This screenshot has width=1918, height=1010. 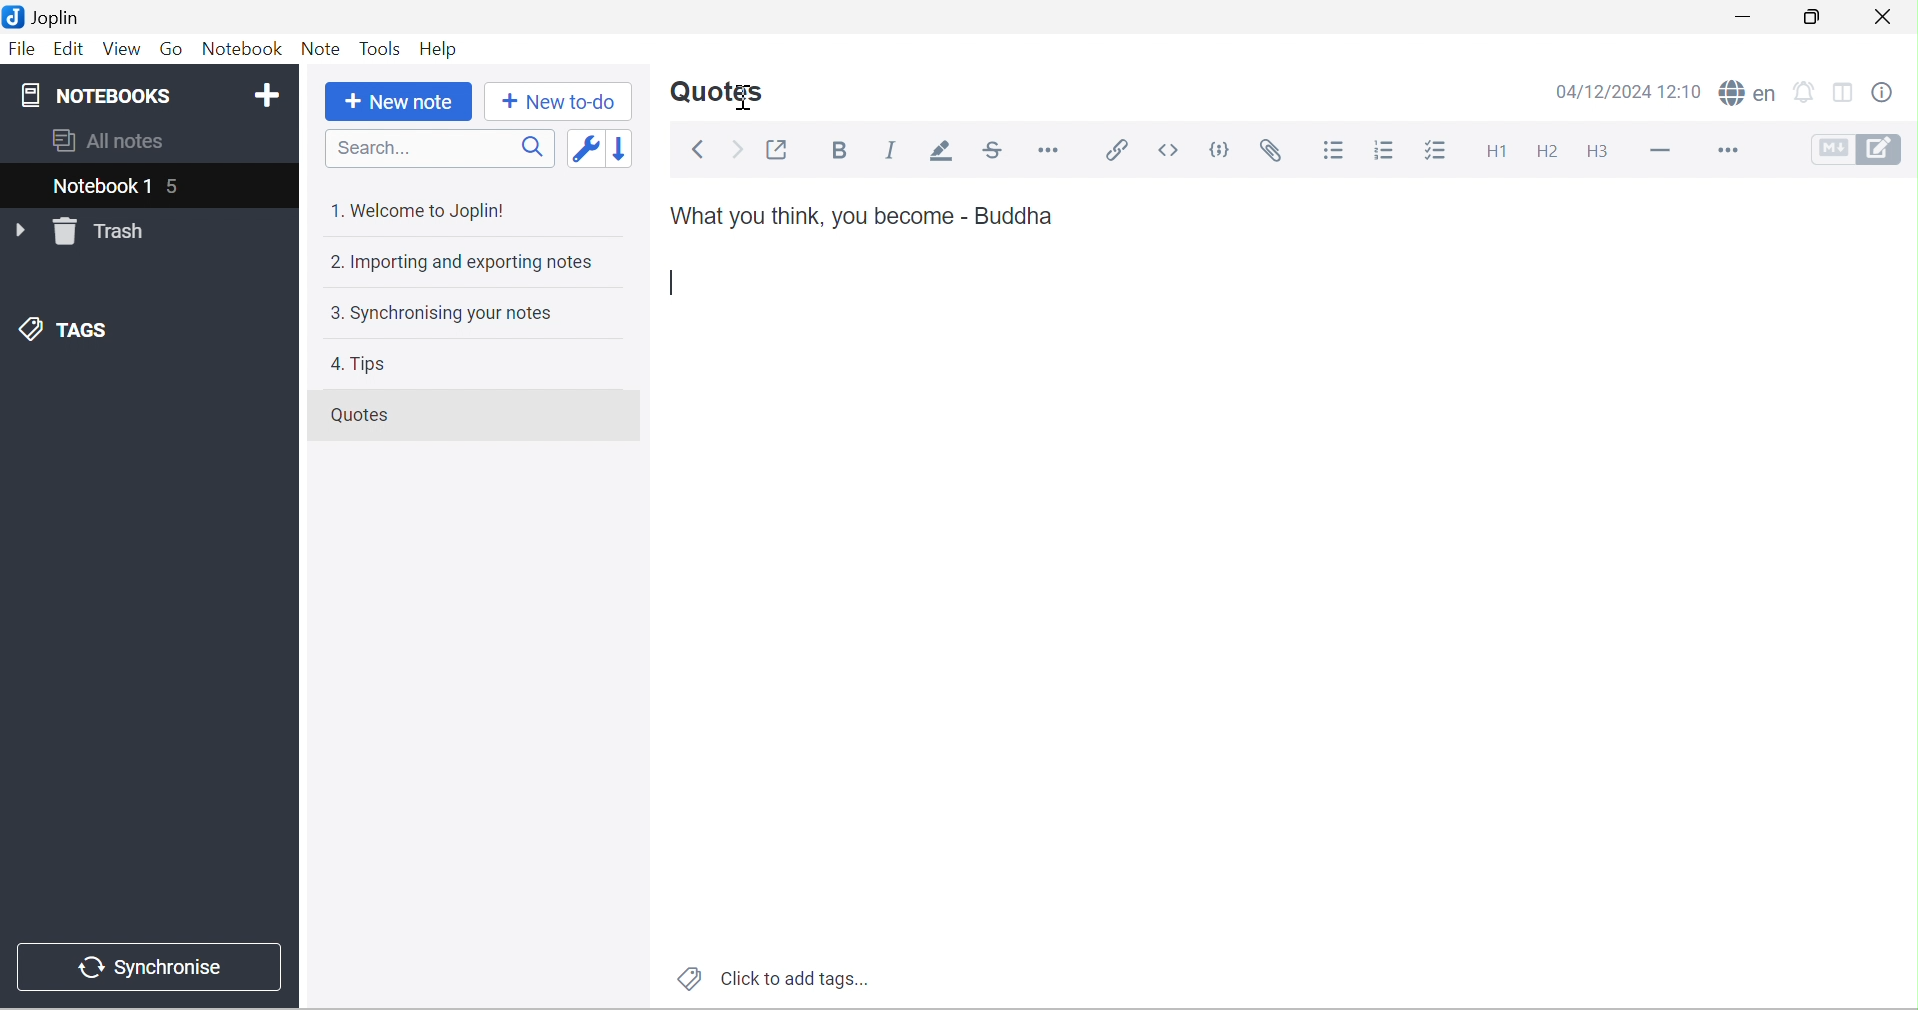 I want to click on Add notebook, so click(x=270, y=97).